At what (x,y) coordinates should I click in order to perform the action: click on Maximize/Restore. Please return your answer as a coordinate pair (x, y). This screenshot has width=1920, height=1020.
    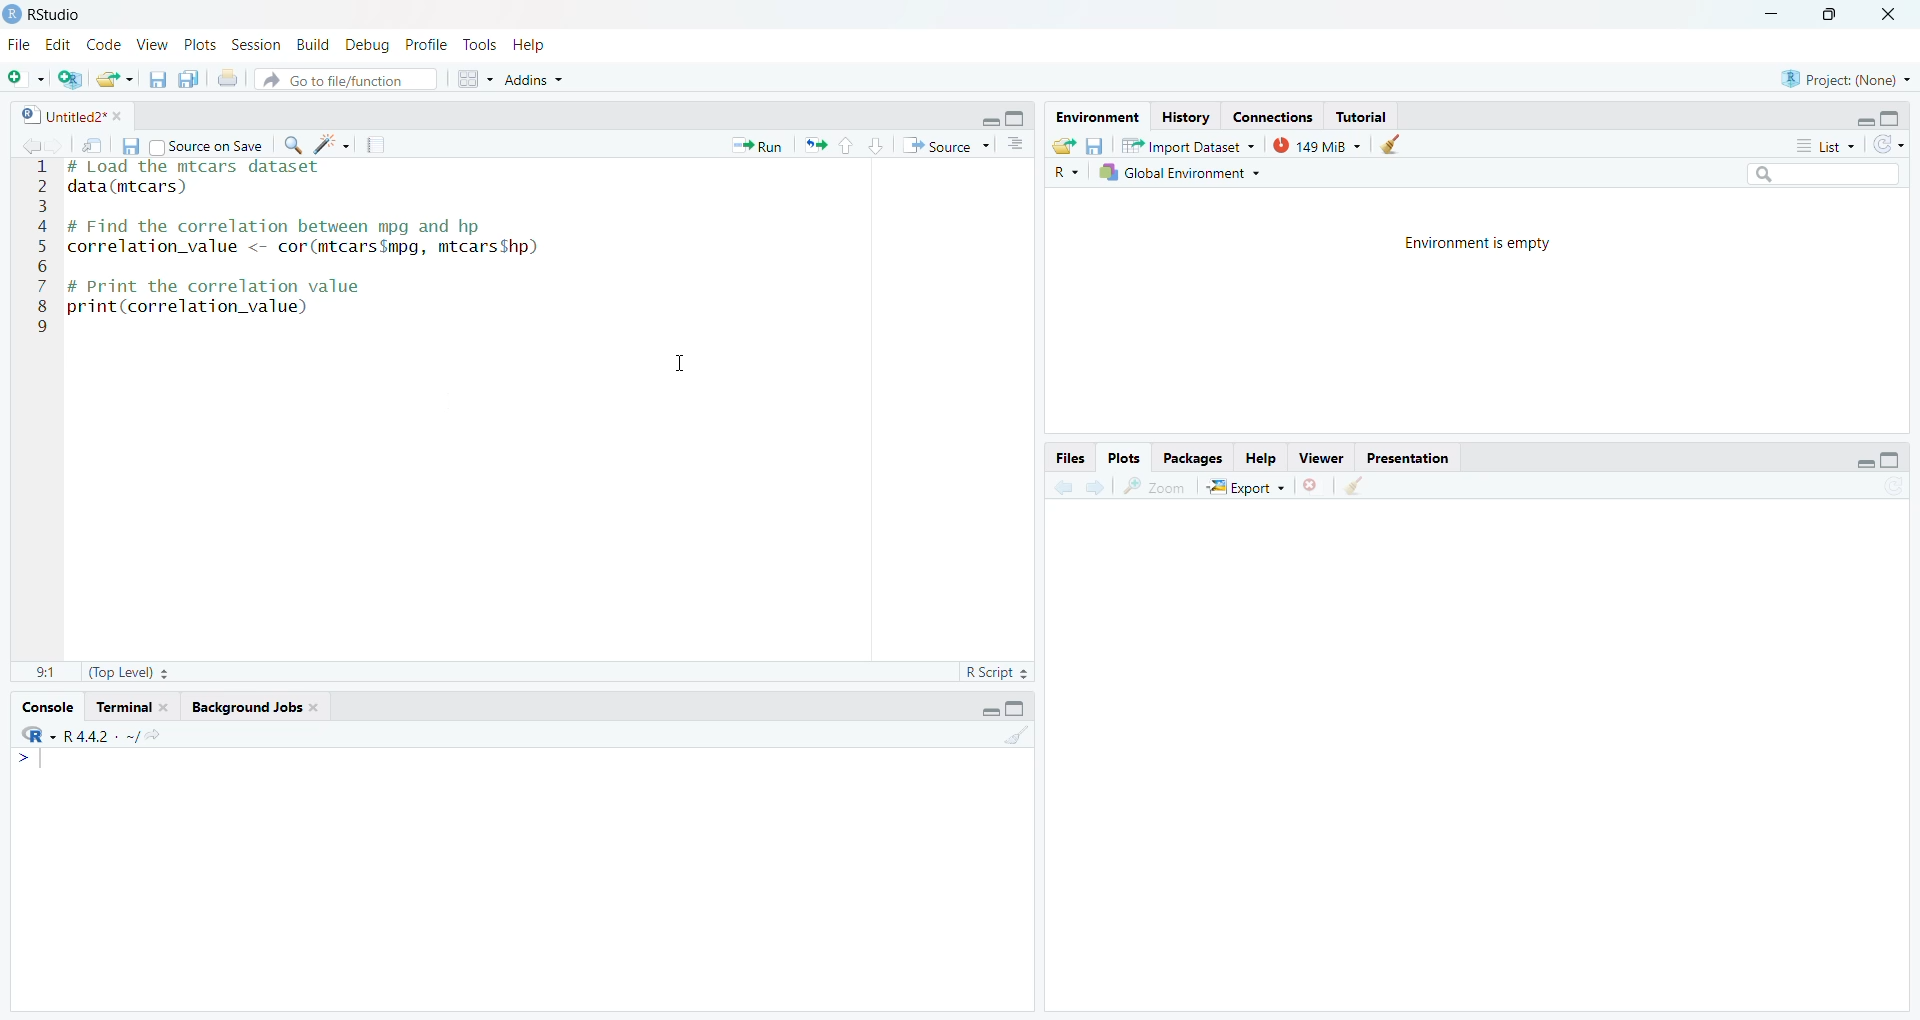
    Looking at the image, I should click on (1892, 462).